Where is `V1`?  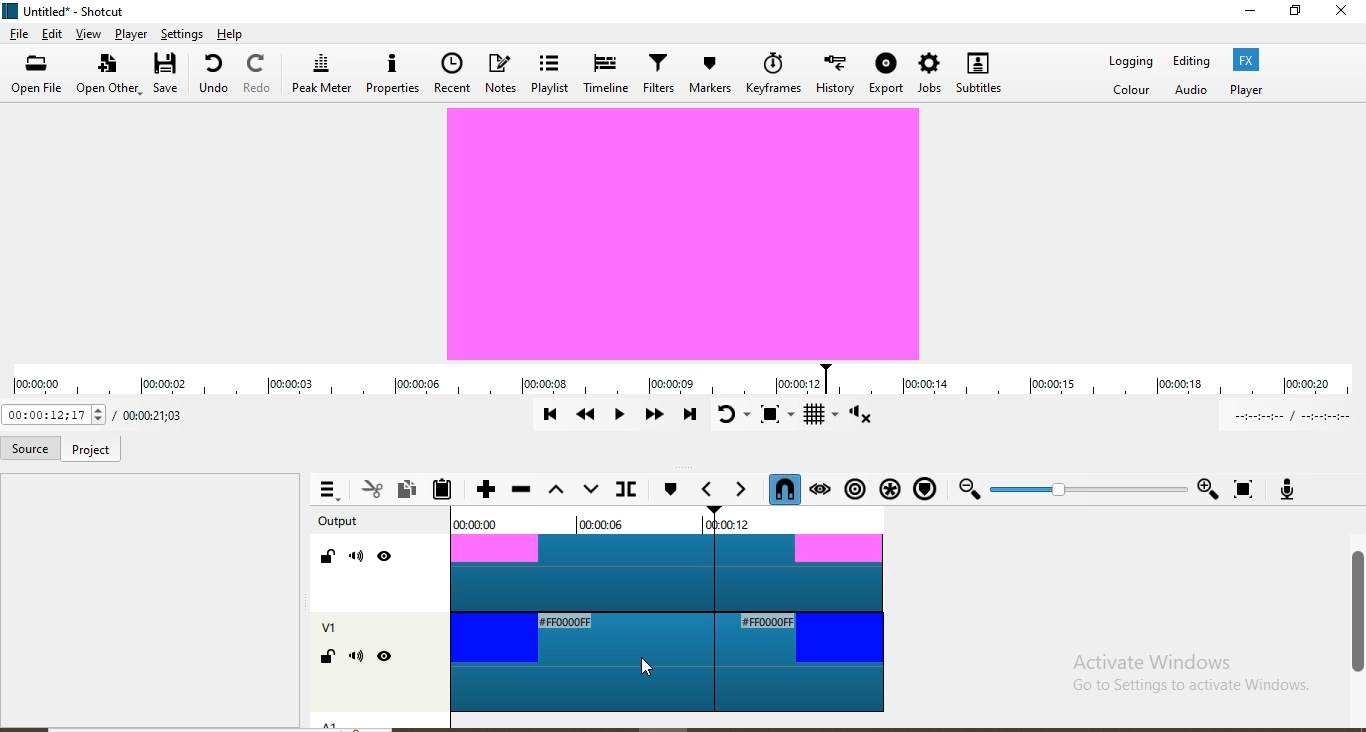 V1 is located at coordinates (327, 626).